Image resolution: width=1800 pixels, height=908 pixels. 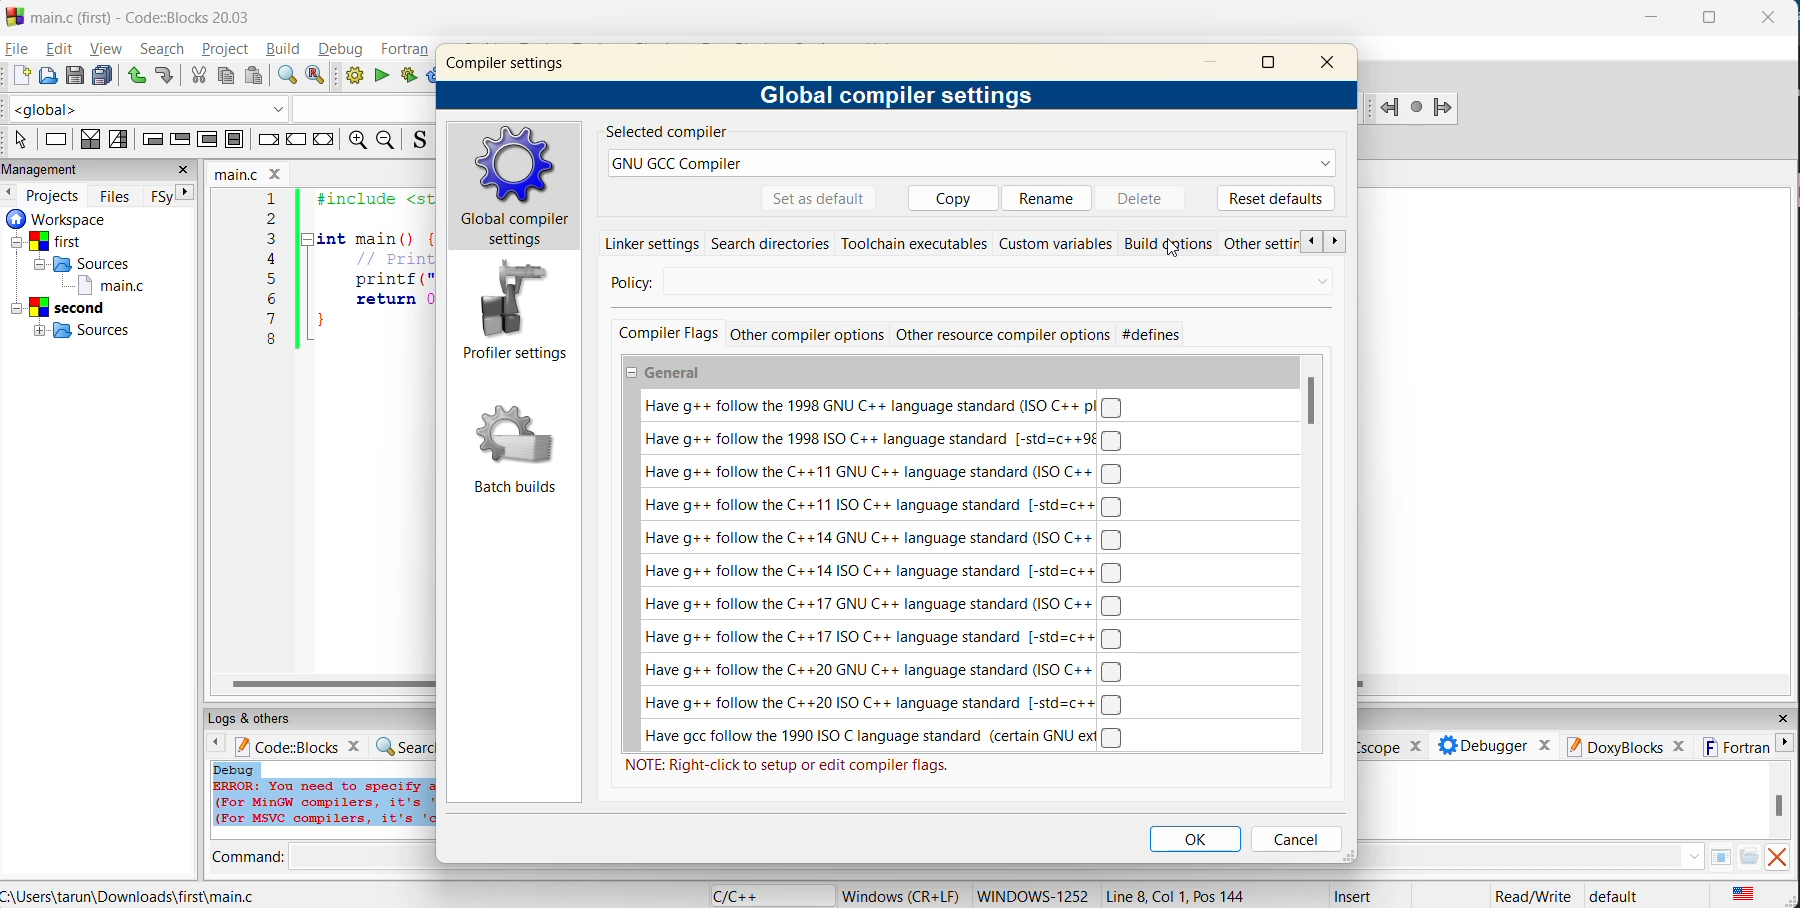 What do you see at coordinates (88, 141) in the screenshot?
I see `decision` at bounding box center [88, 141].